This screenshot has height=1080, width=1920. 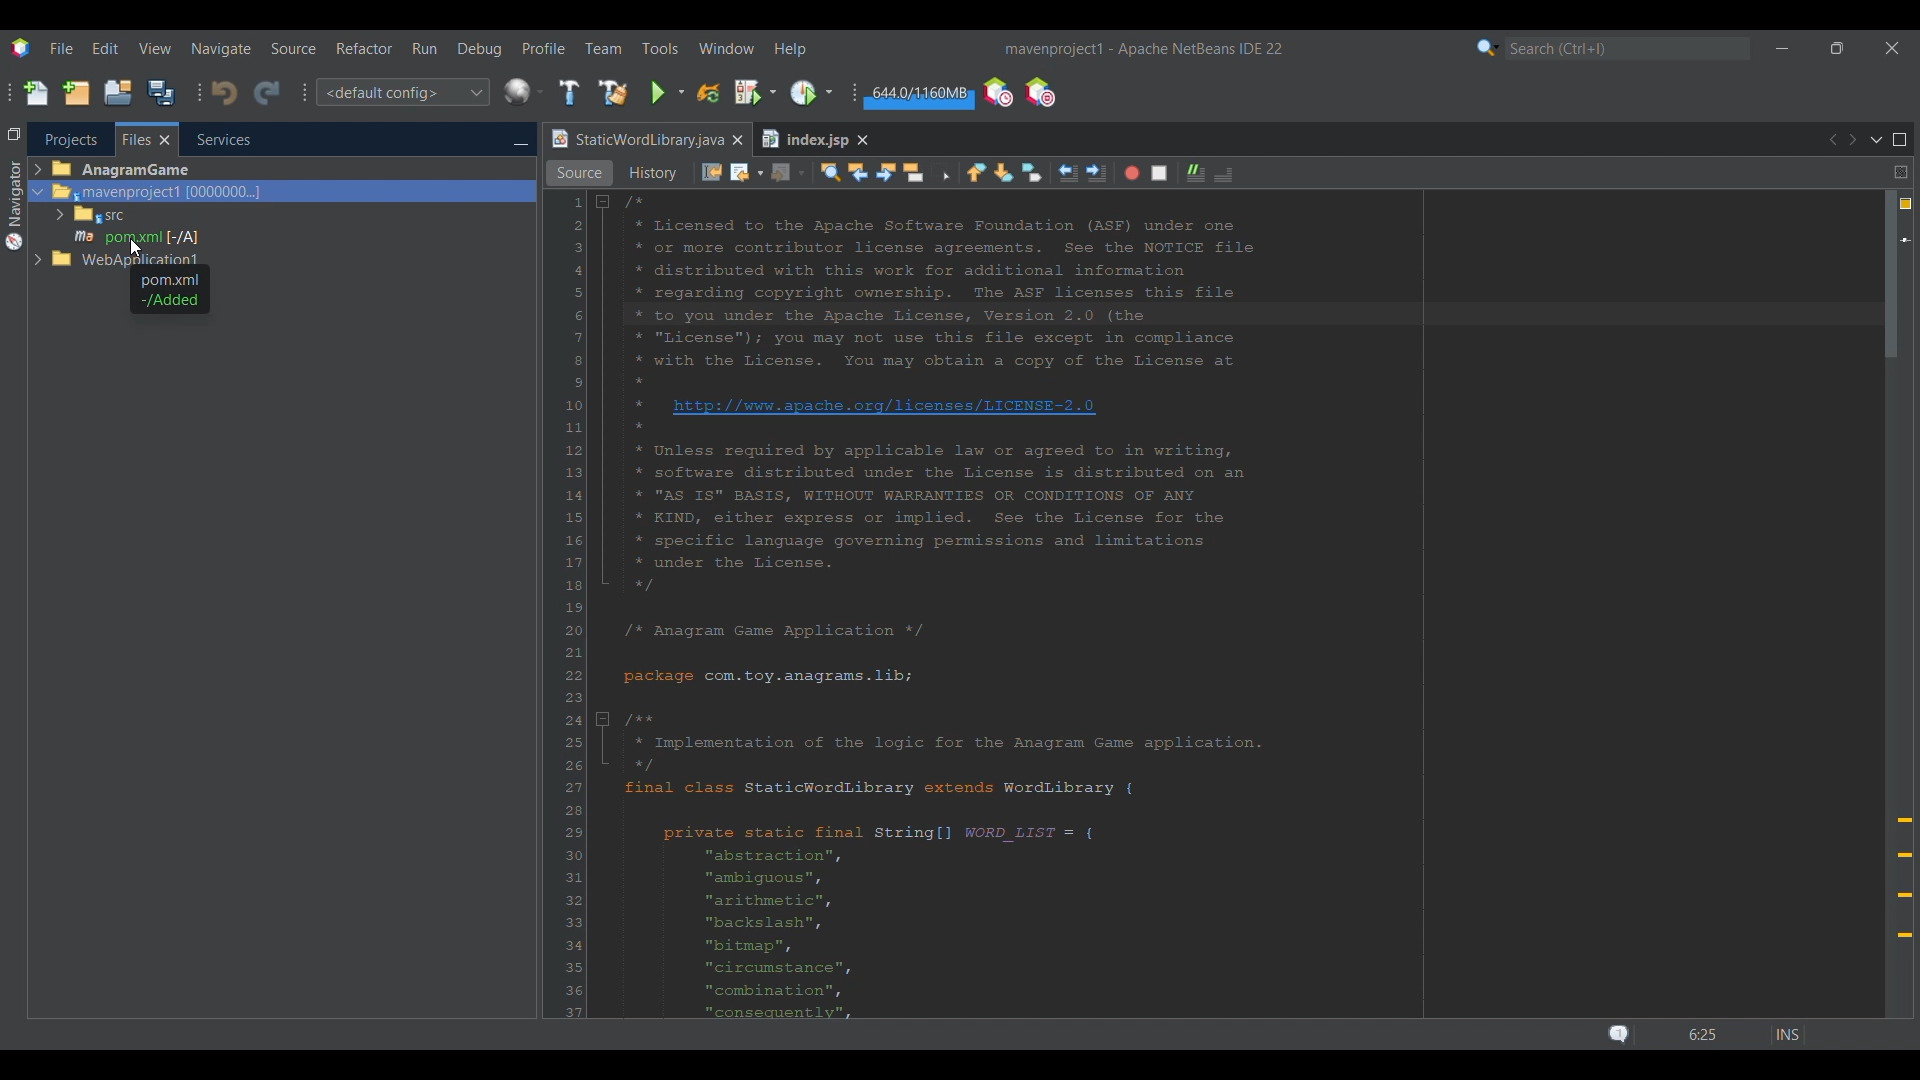 What do you see at coordinates (1219, 606) in the screenshot?
I see `Code in current tab` at bounding box center [1219, 606].